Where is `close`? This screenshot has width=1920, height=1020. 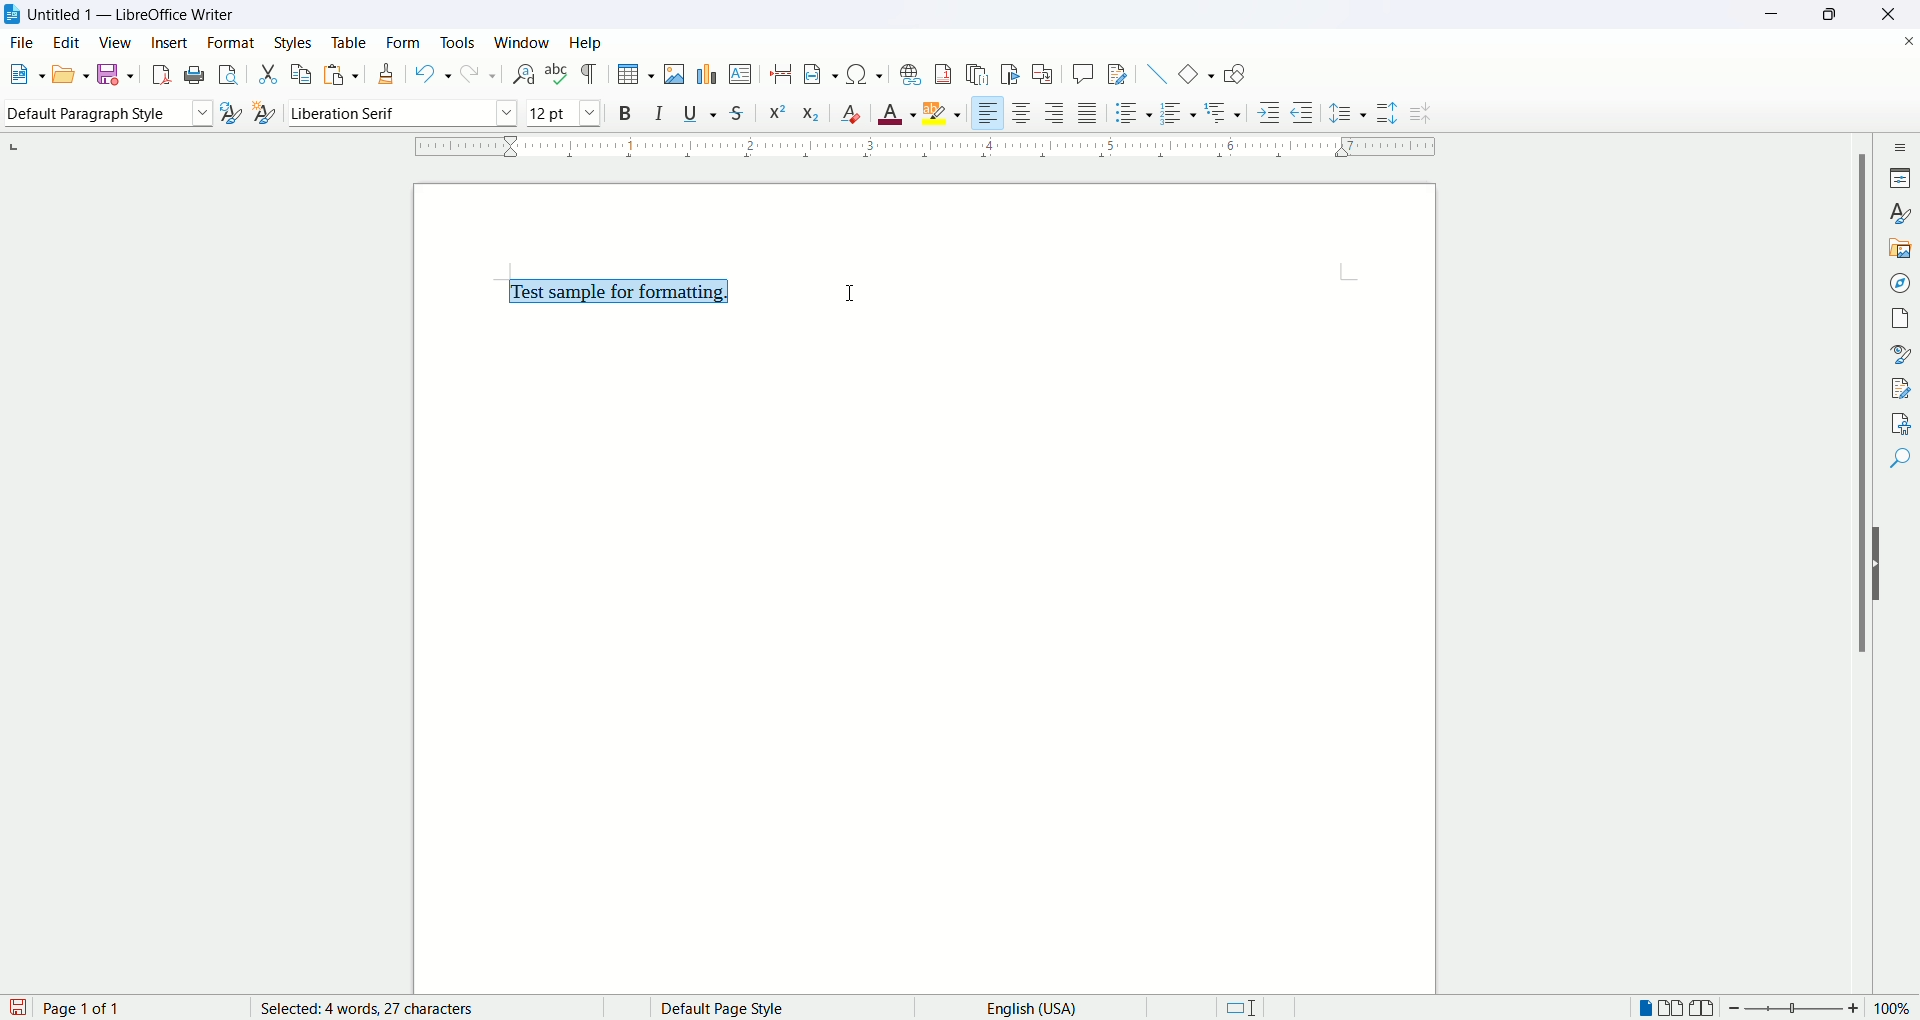
close is located at coordinates (1886, 14).